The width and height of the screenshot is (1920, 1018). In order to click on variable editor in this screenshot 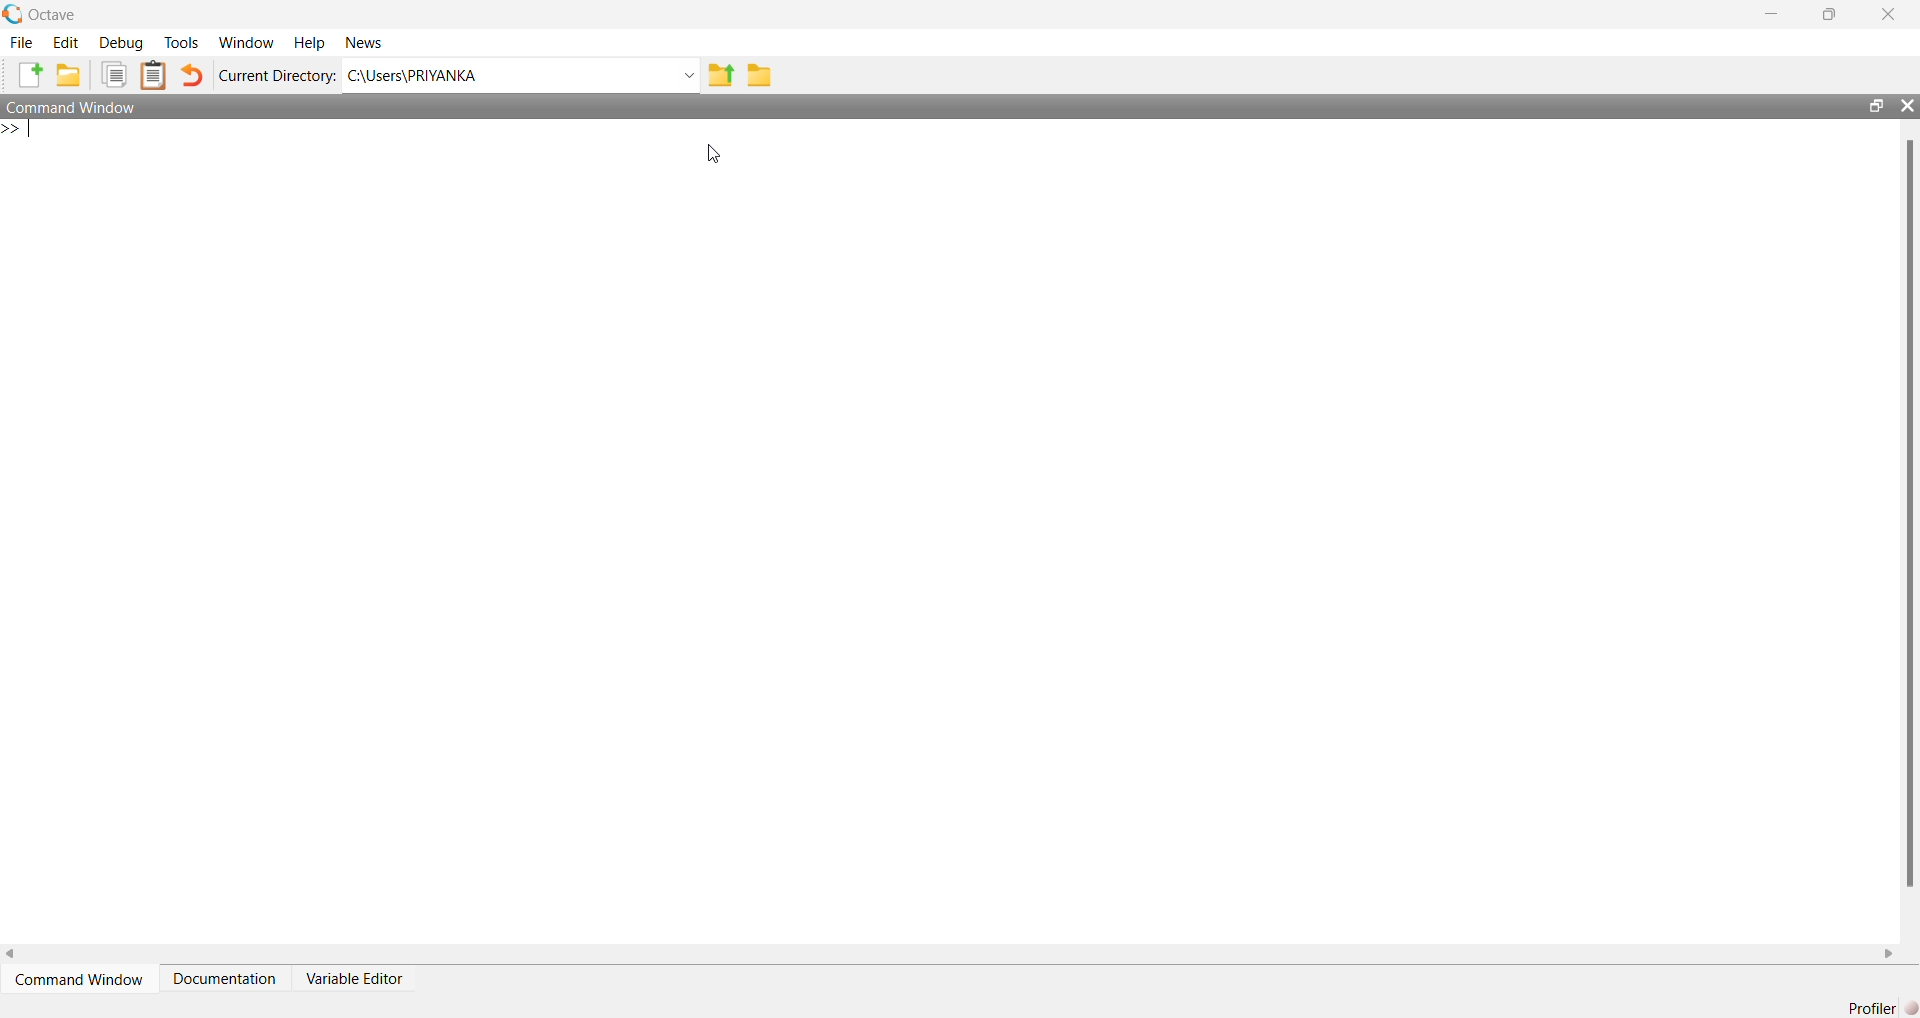, I will do `click(370, 980)`.